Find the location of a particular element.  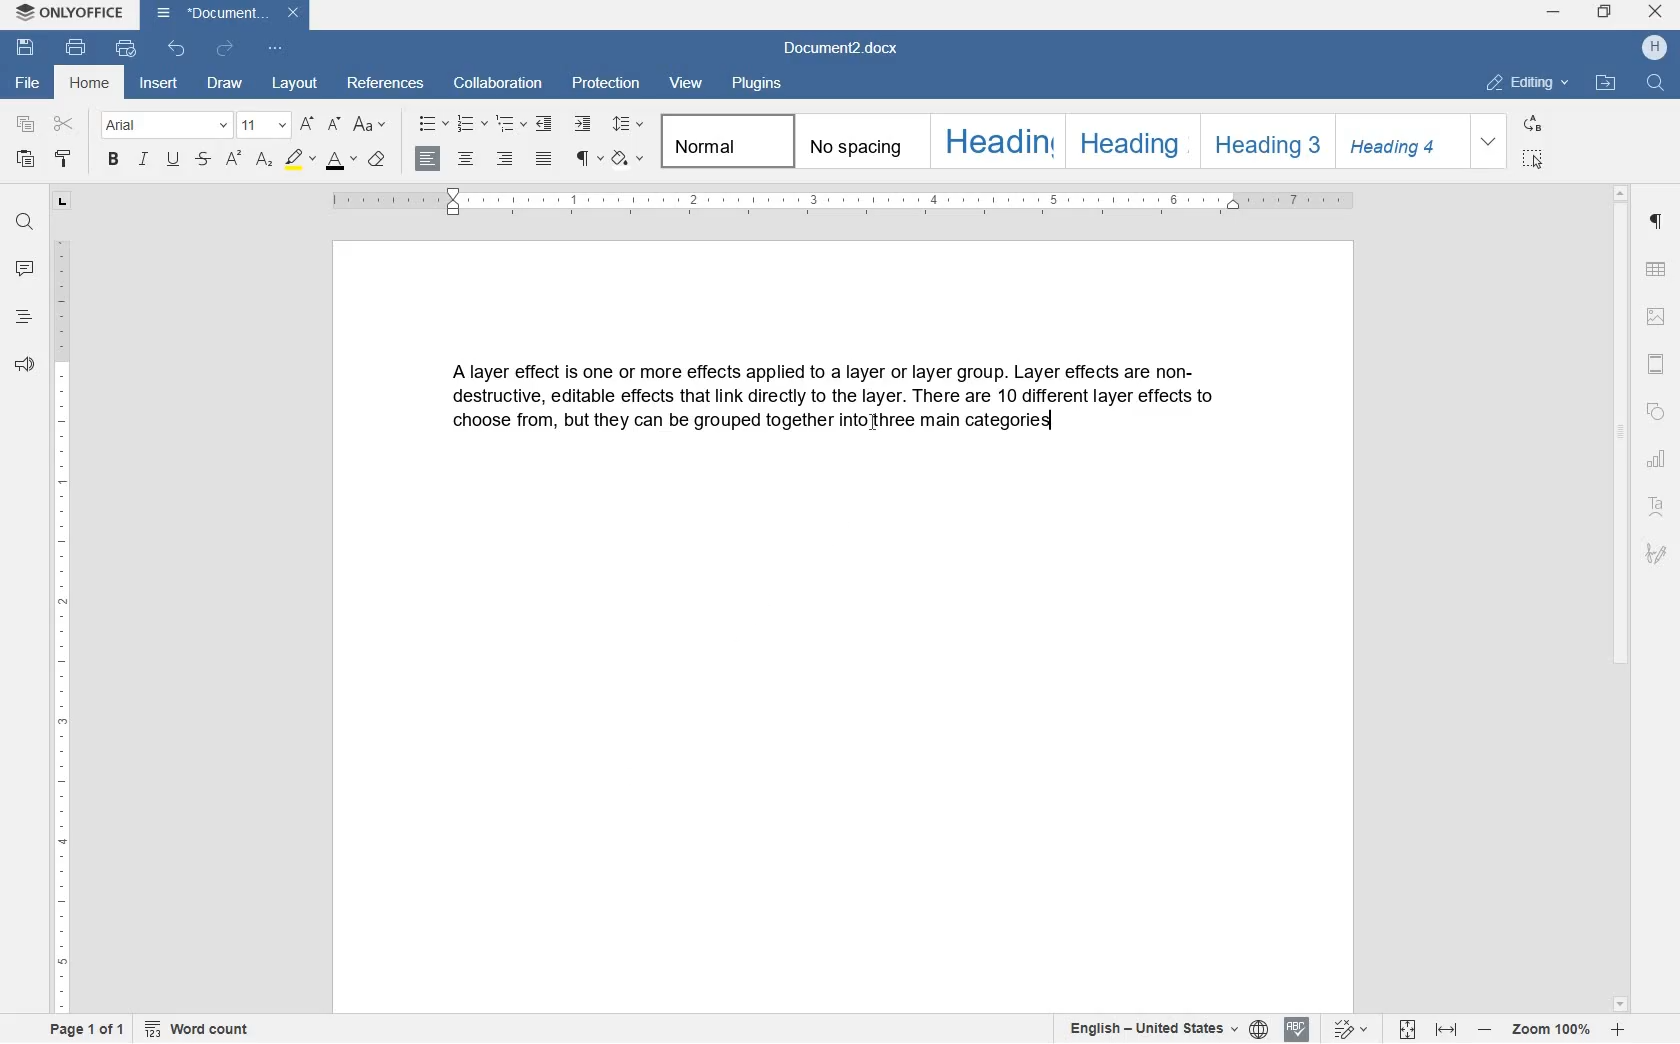

underline is located at coordinates (175, 159).